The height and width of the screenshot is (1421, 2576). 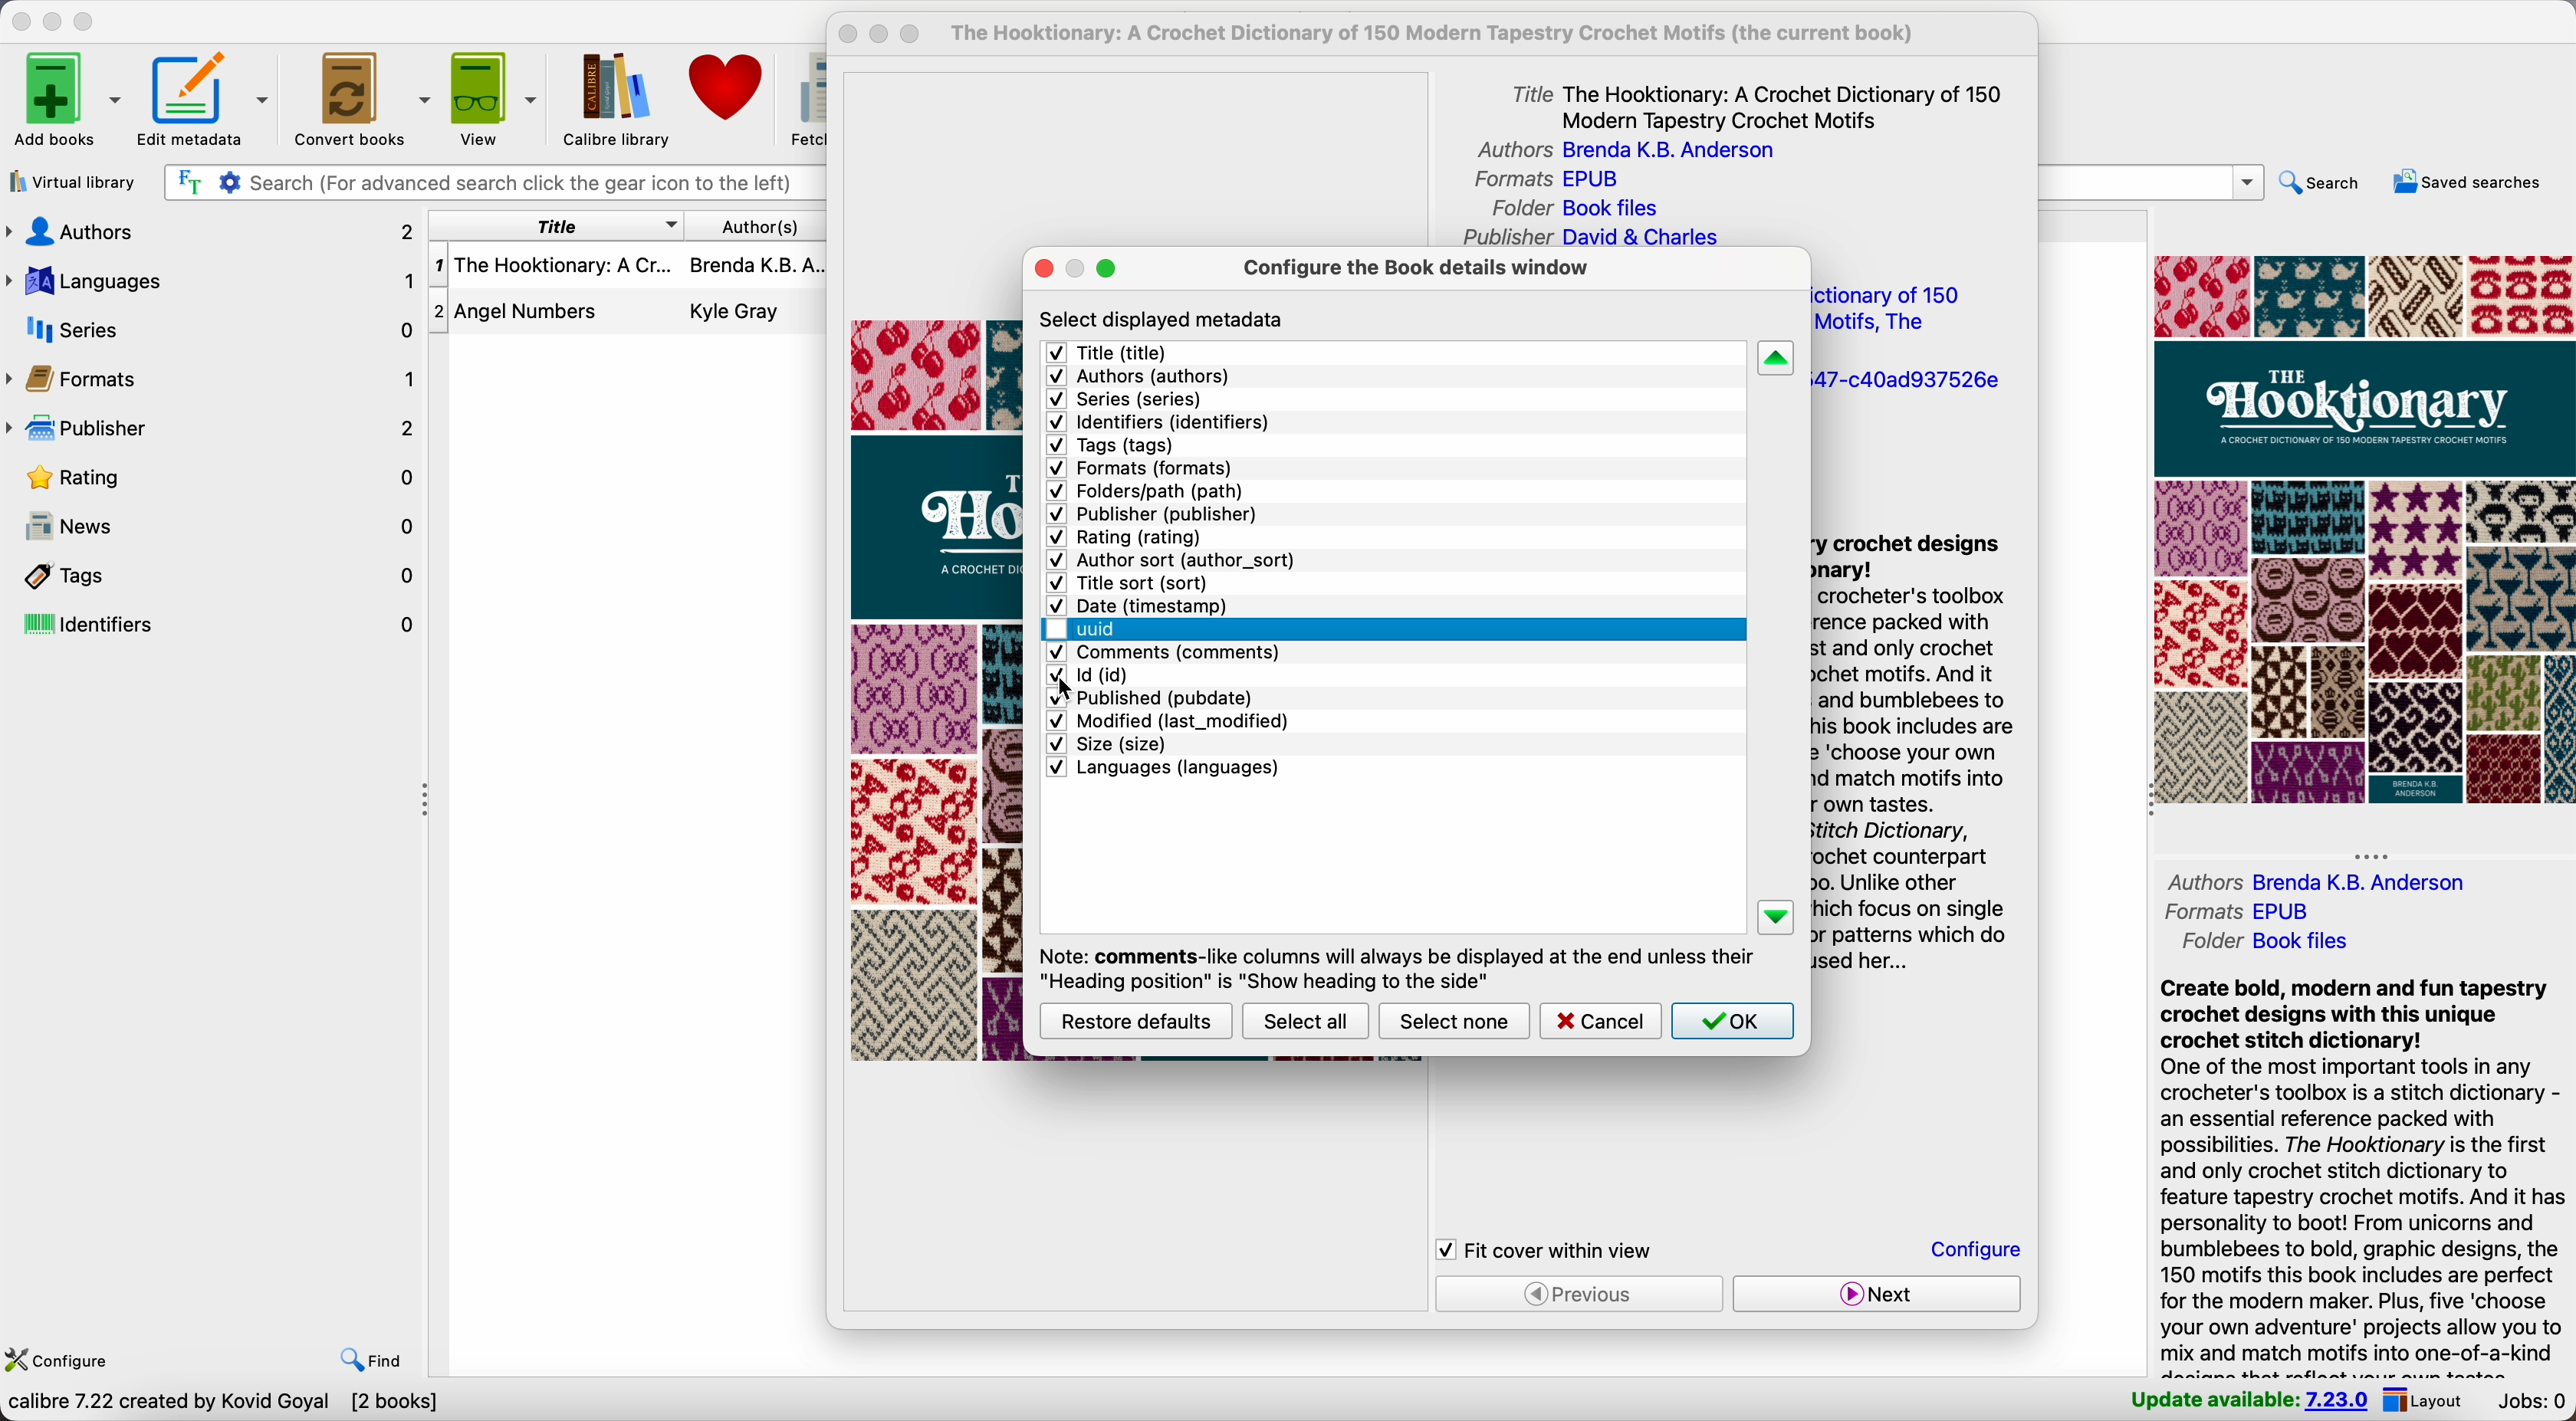 I want to click on maximize, so click(x=1106, y=268).